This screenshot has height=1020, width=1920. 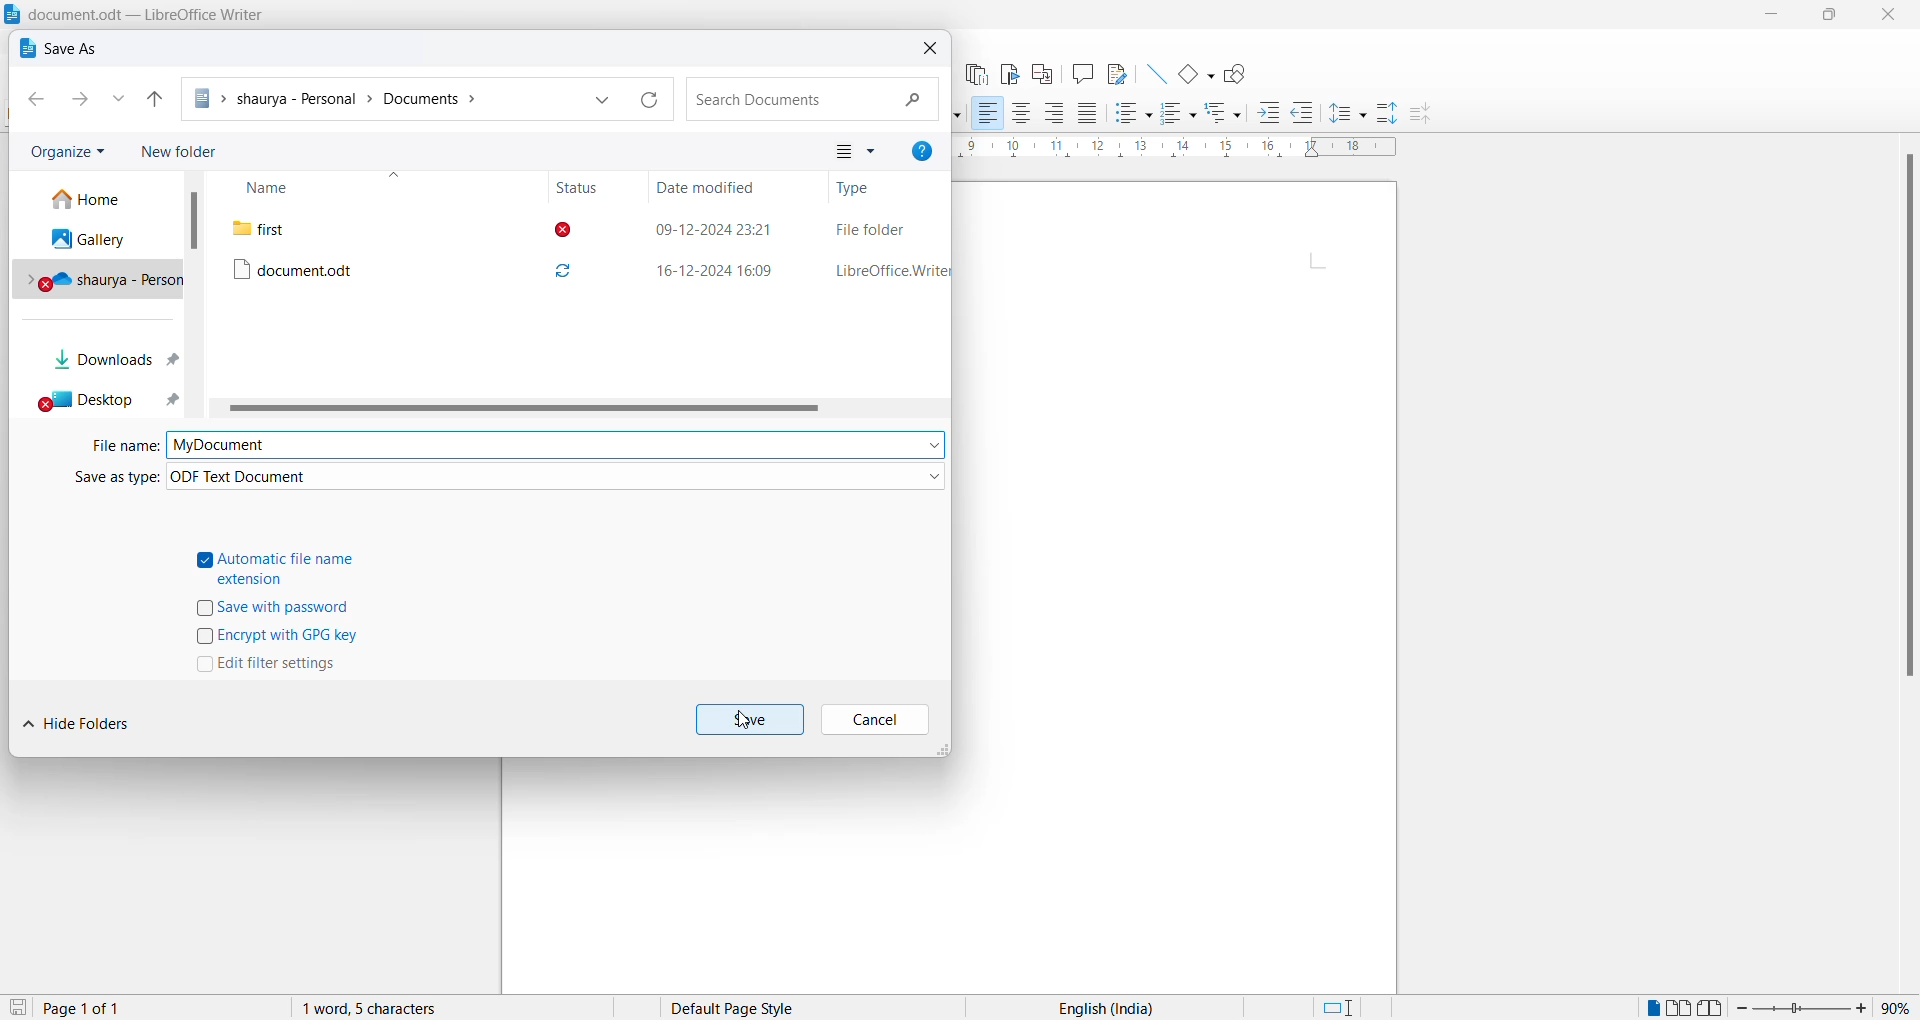 I want to click on Line spacing options, so click(x=1348, y=115).